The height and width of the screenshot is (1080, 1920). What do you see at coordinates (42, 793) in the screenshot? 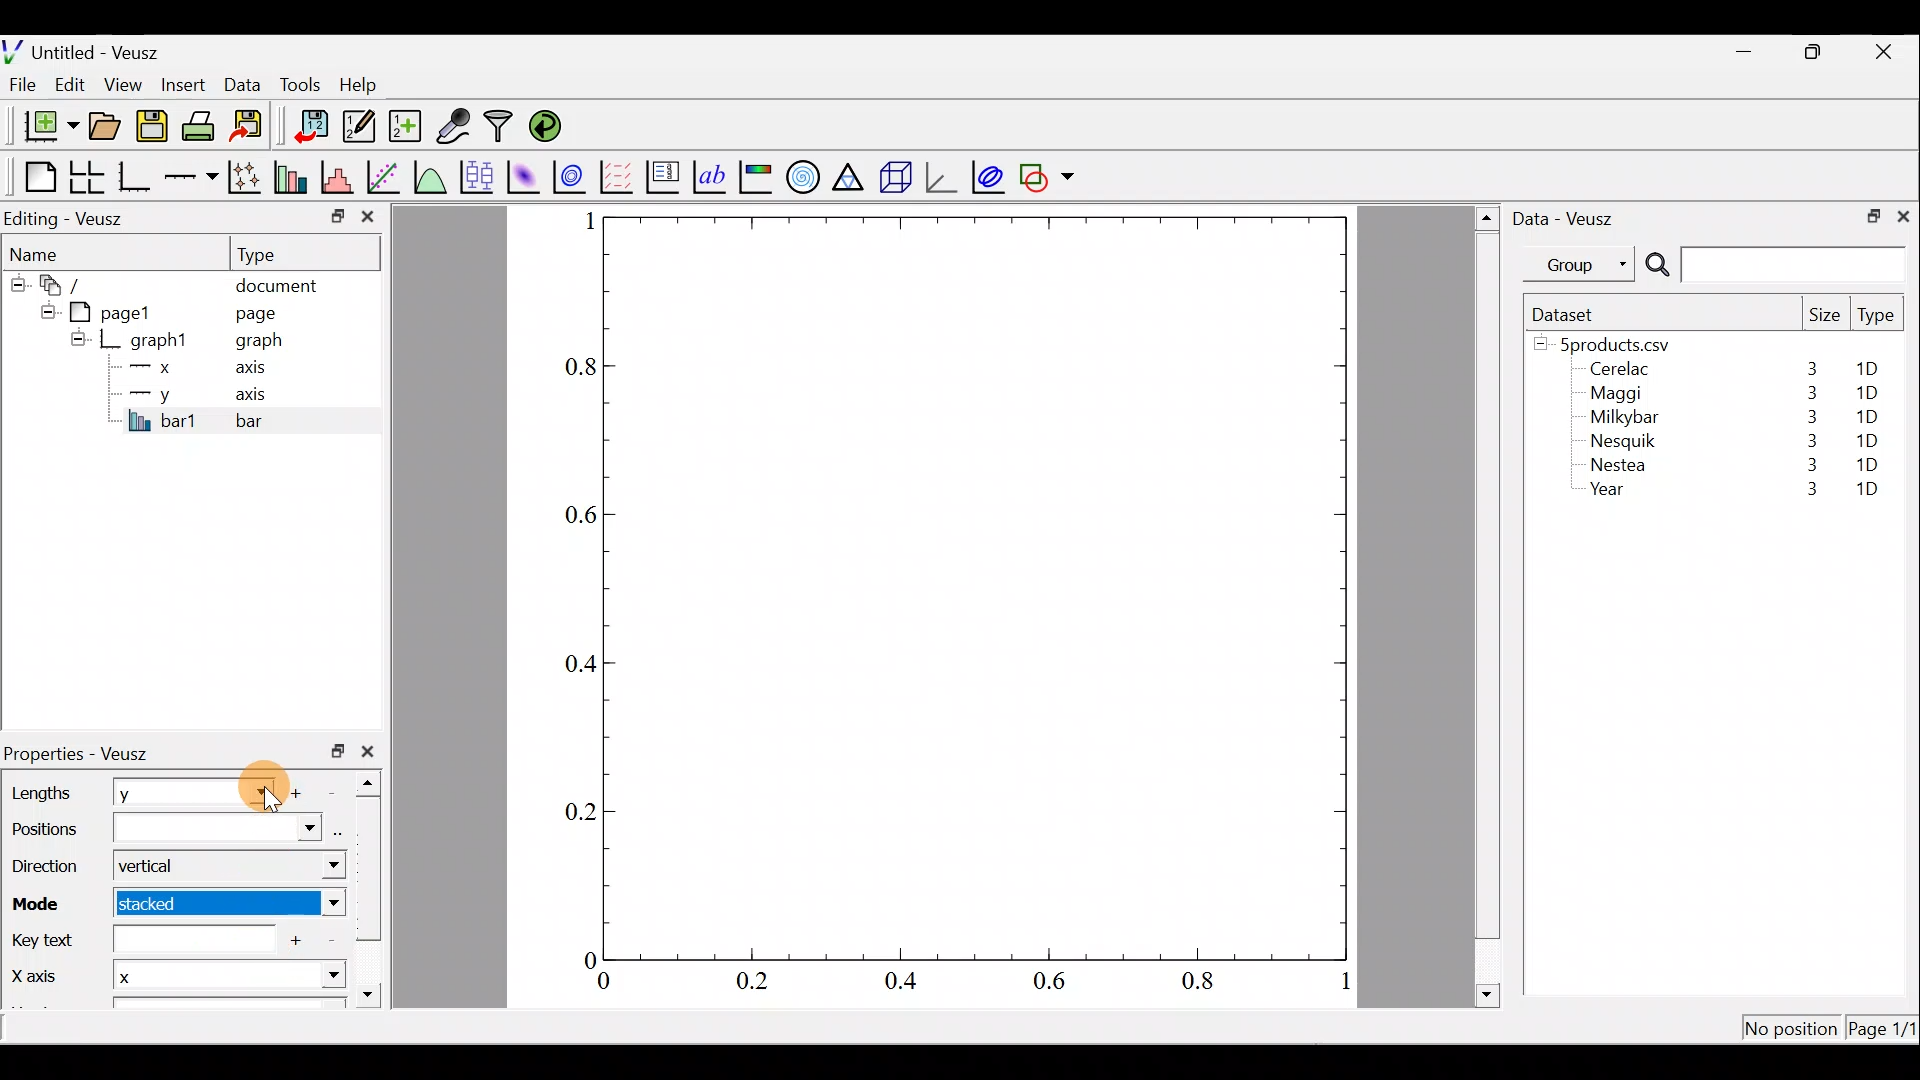
I see `Lengths` at bounding box center [42, 793].